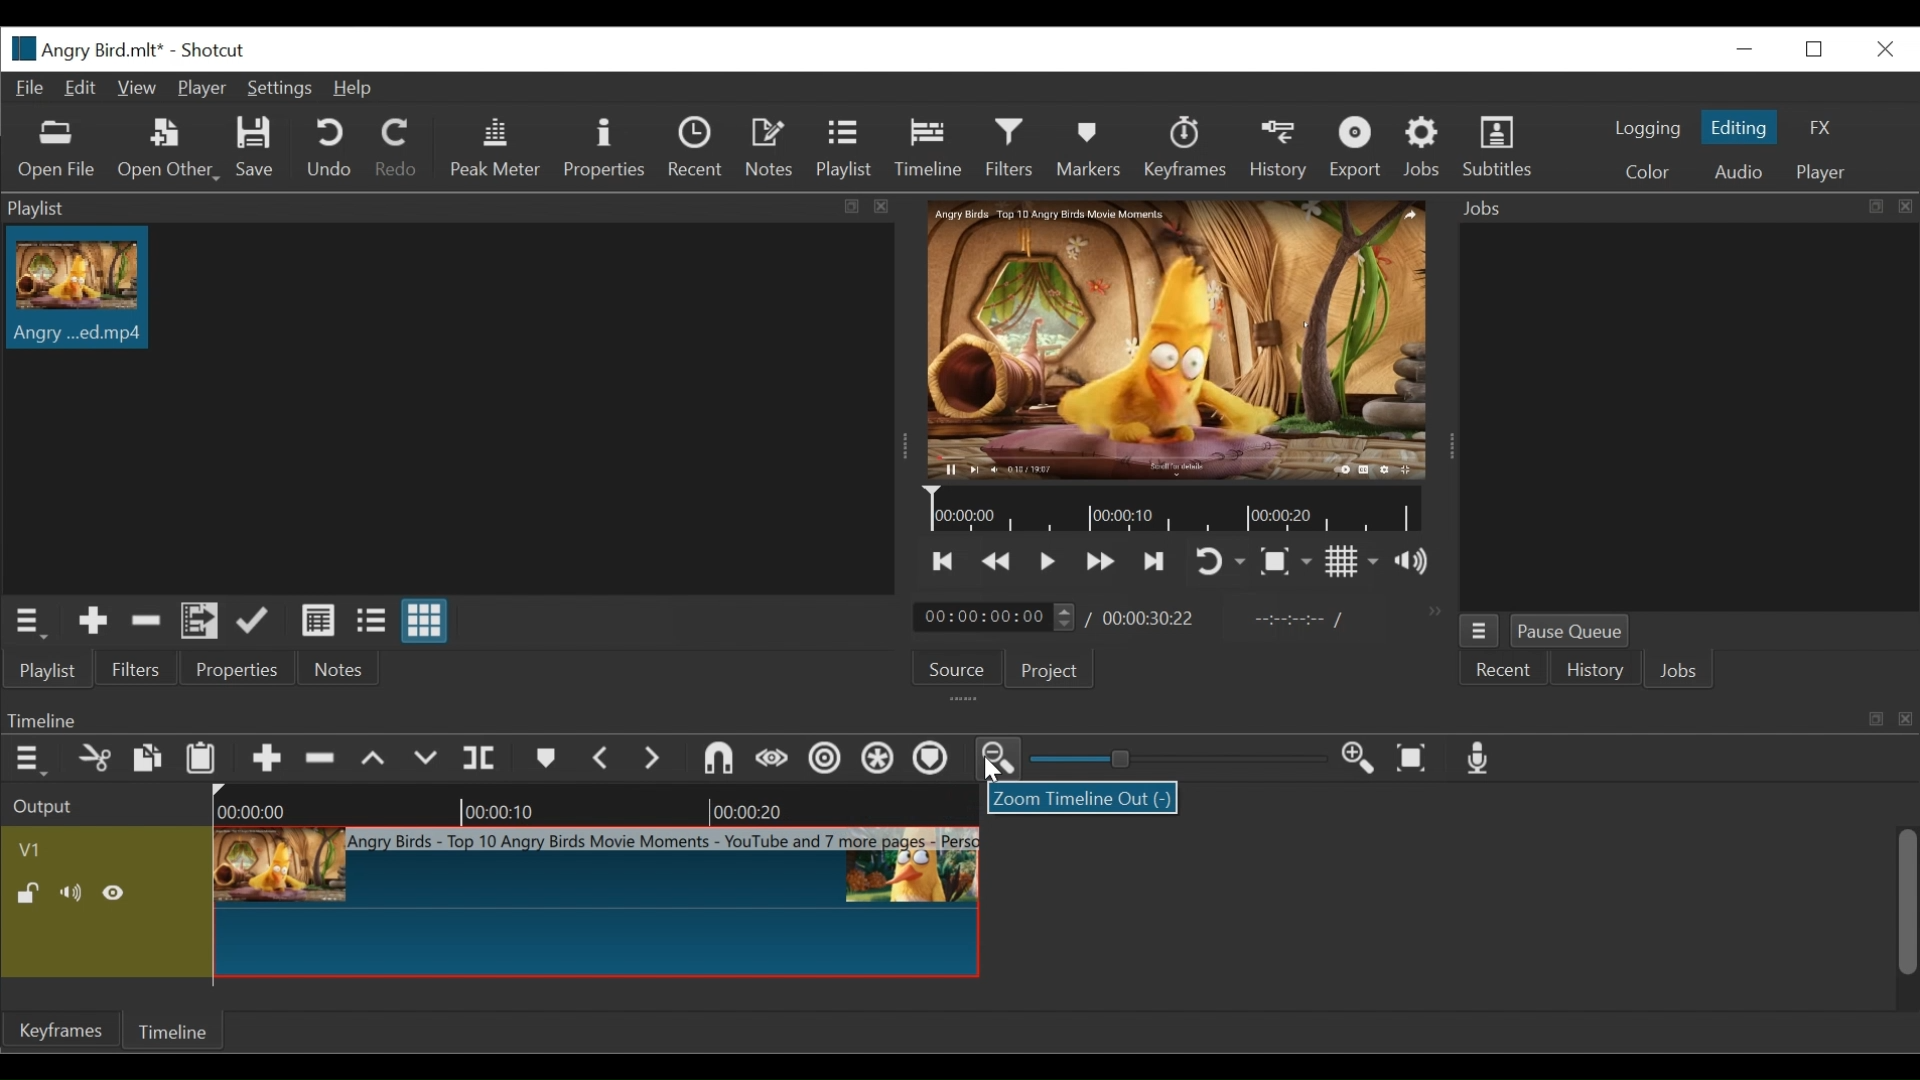 The width and height of the screenshot is (1920, 1080). Describe the element at coordinates (77, 288) in the screenshot. I see `Clip` at that location.